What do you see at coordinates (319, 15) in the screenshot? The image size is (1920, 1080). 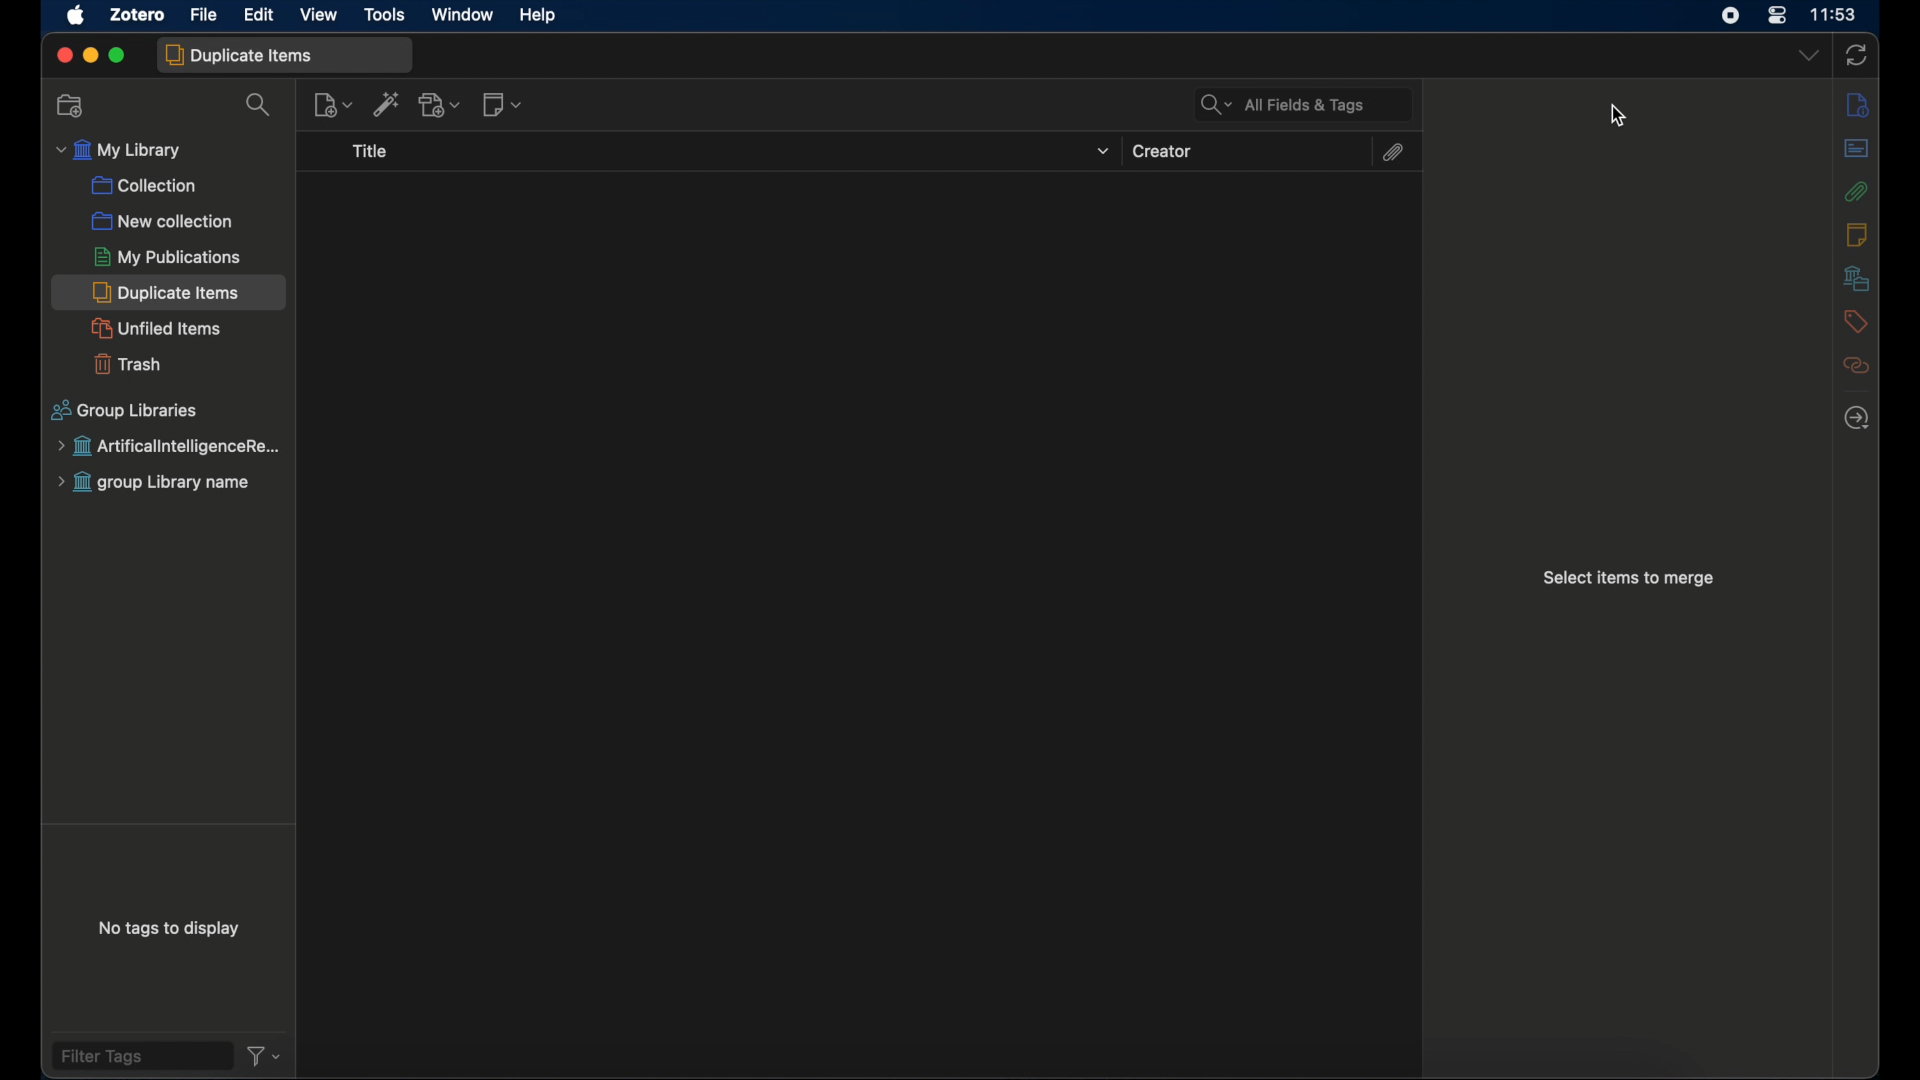 I see `view` at bounding box center [319, 15].